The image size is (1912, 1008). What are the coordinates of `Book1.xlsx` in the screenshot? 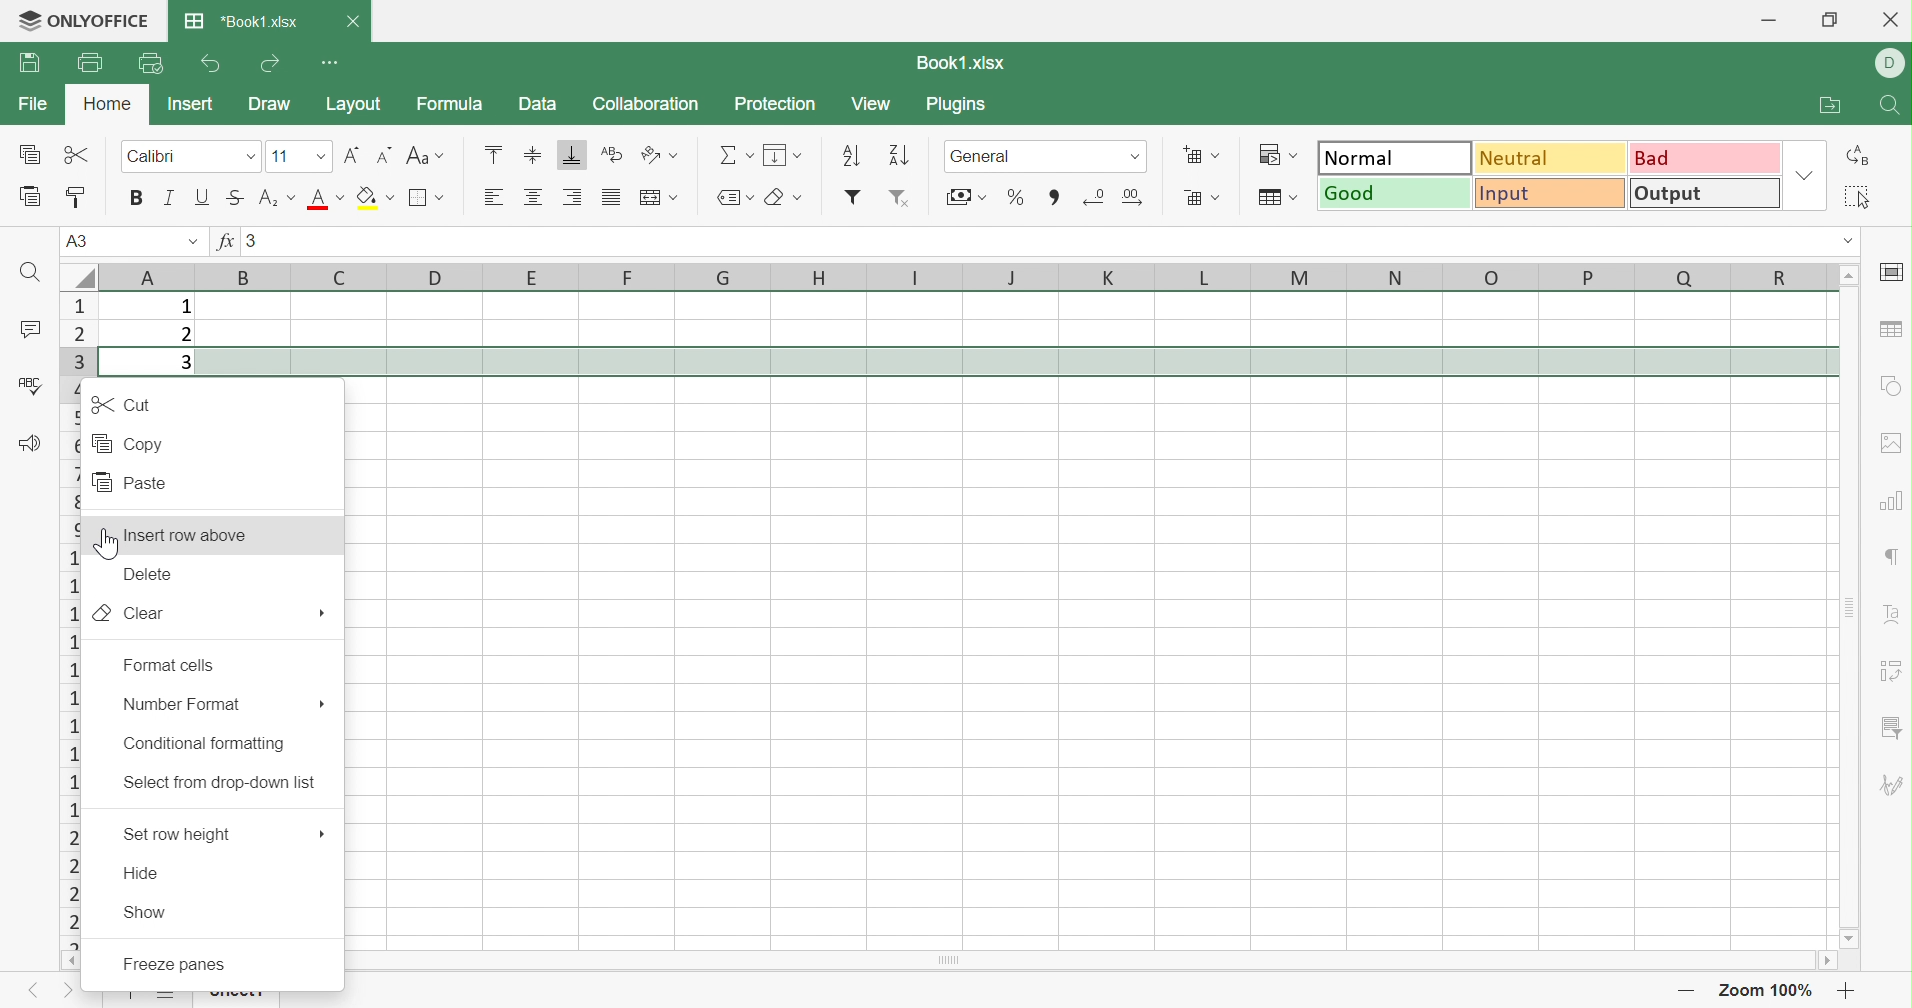 It's located at (967, 60).